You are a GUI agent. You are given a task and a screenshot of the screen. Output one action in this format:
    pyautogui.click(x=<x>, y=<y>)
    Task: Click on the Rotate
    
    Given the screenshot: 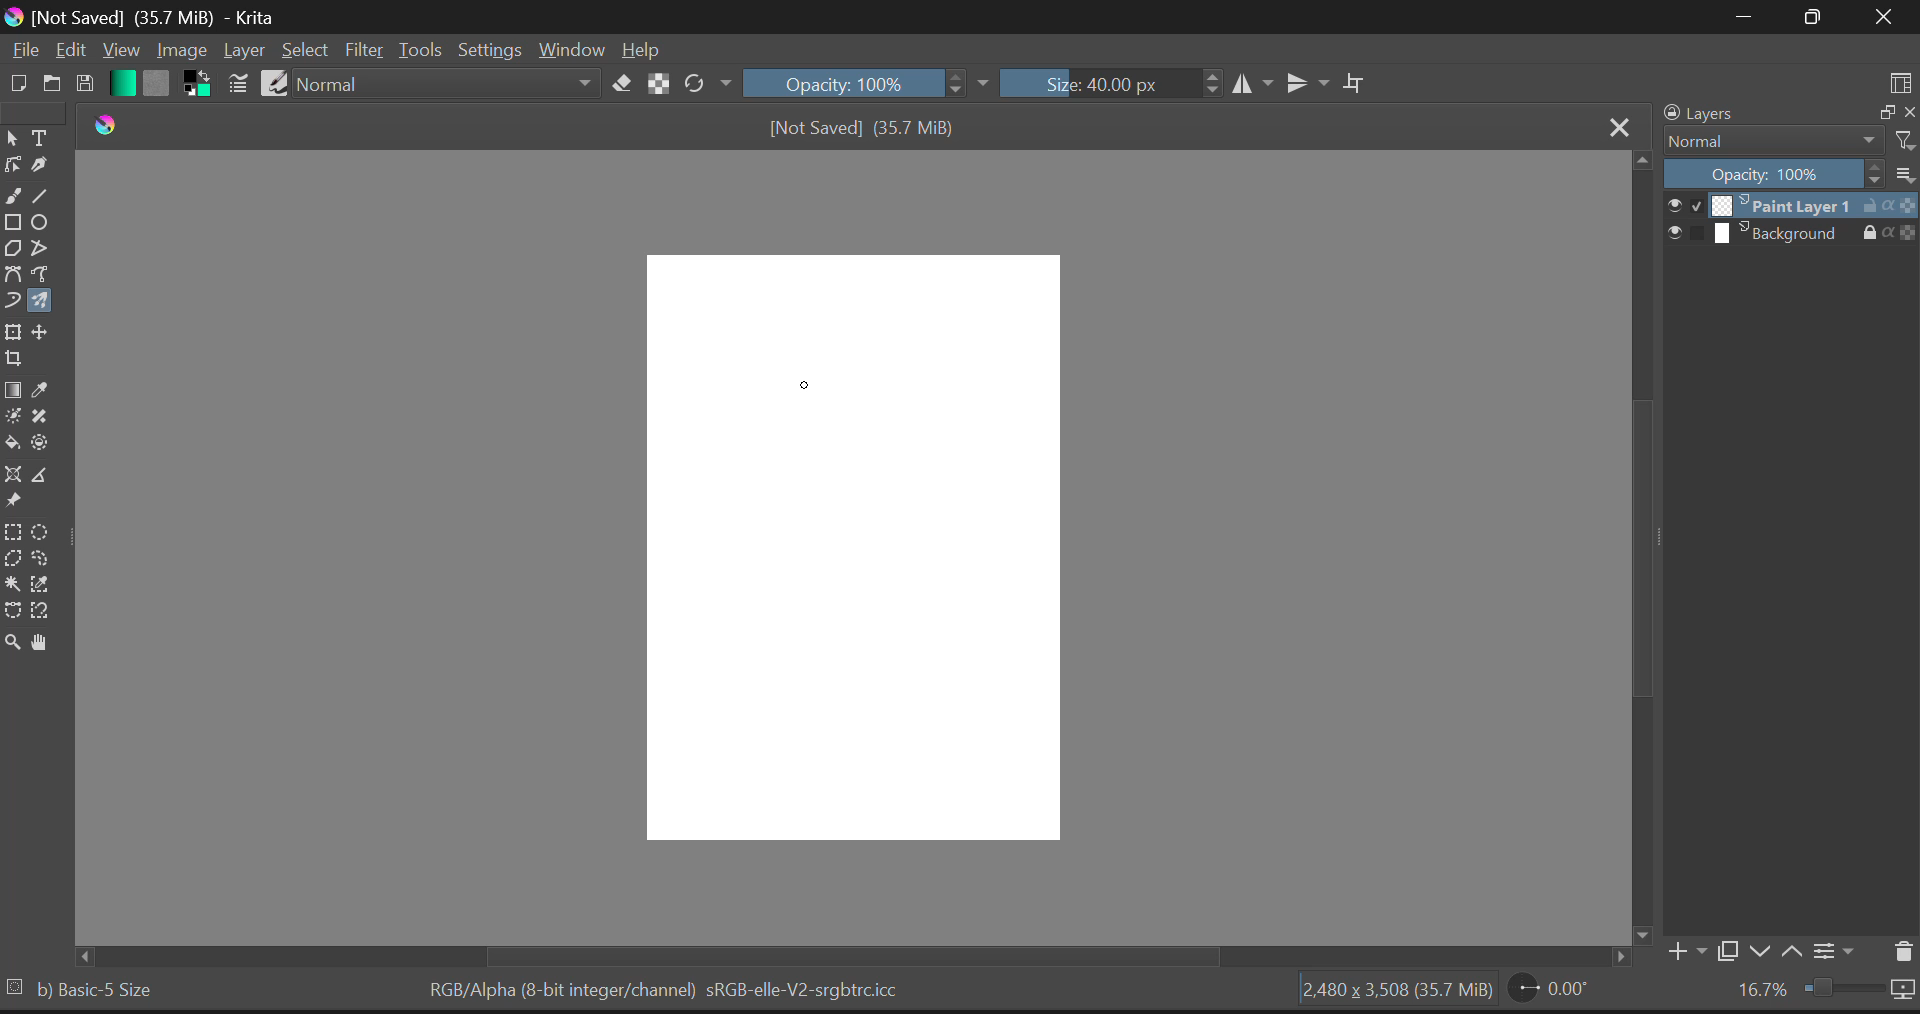 What is the action you would take?
    pyautogui.click(x=707, y=83)
    